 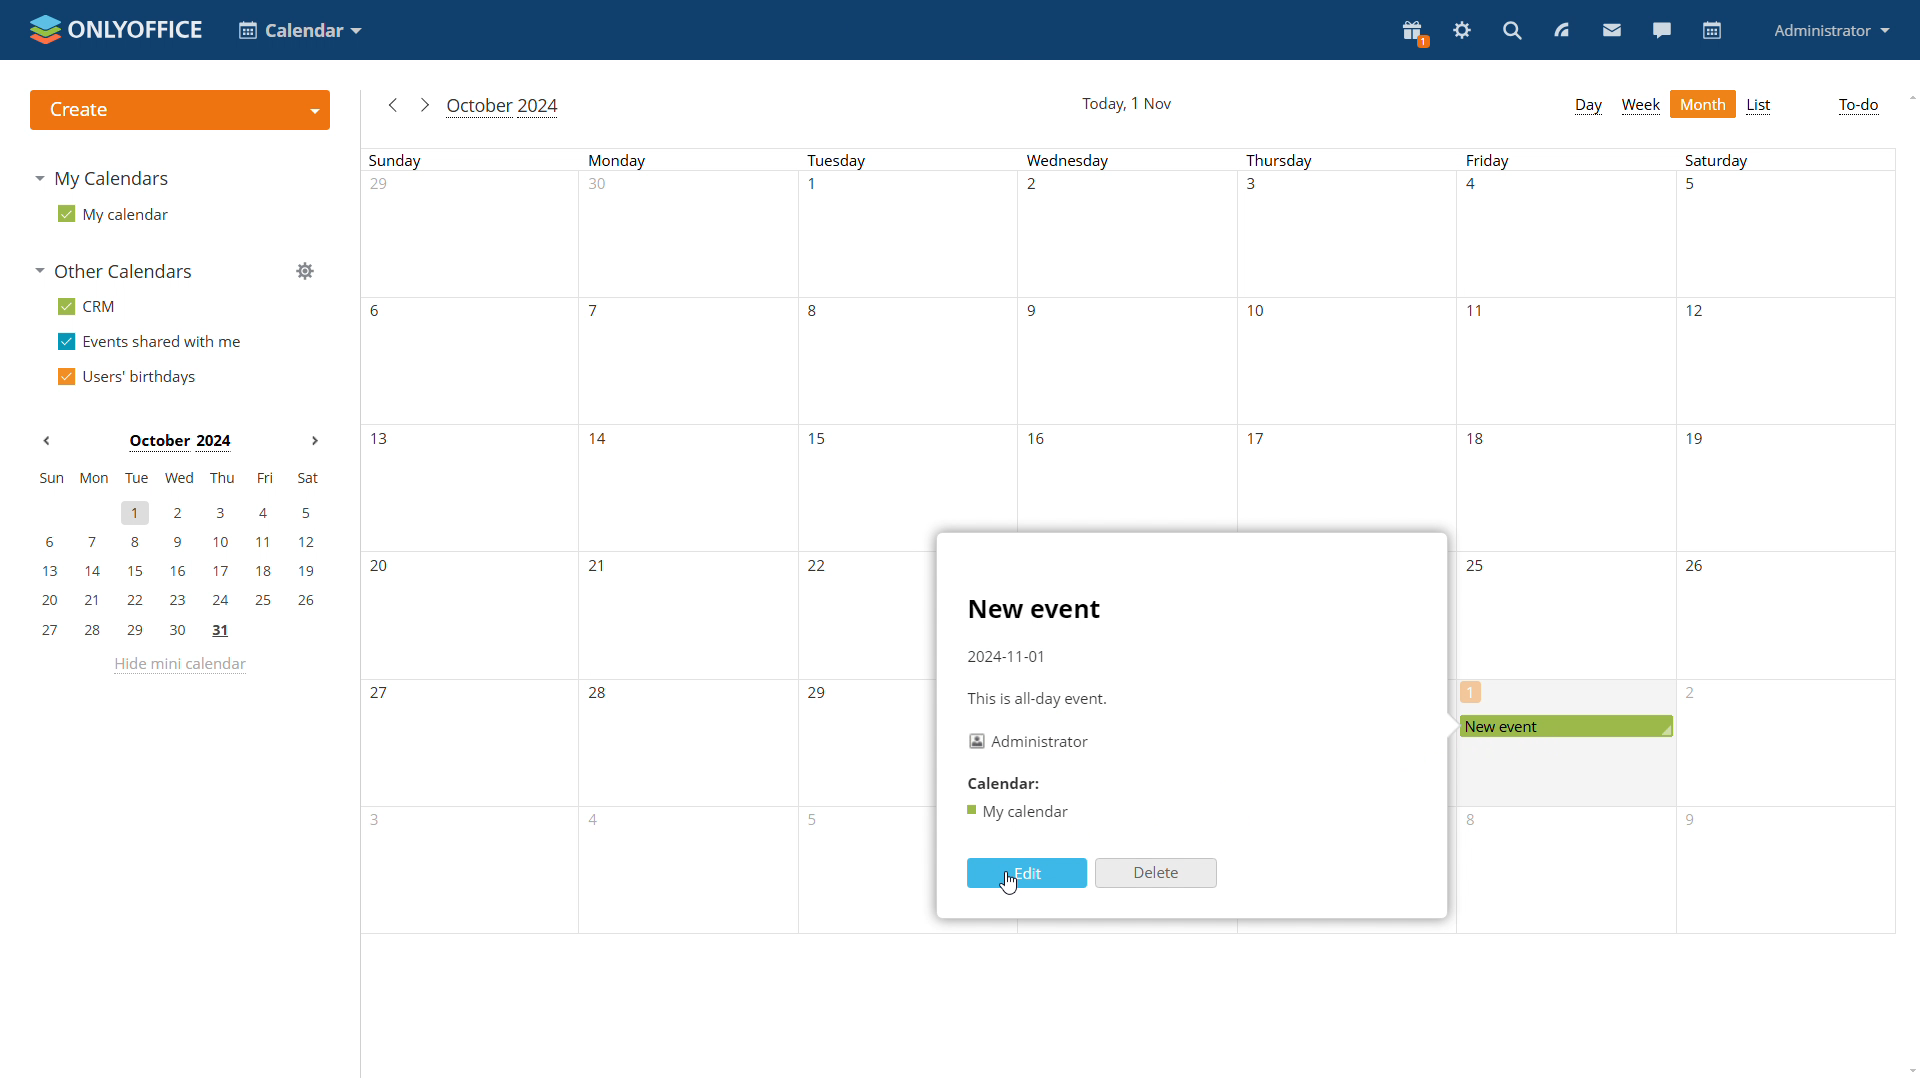 I want to click on manage, so click(x=308, y=273).